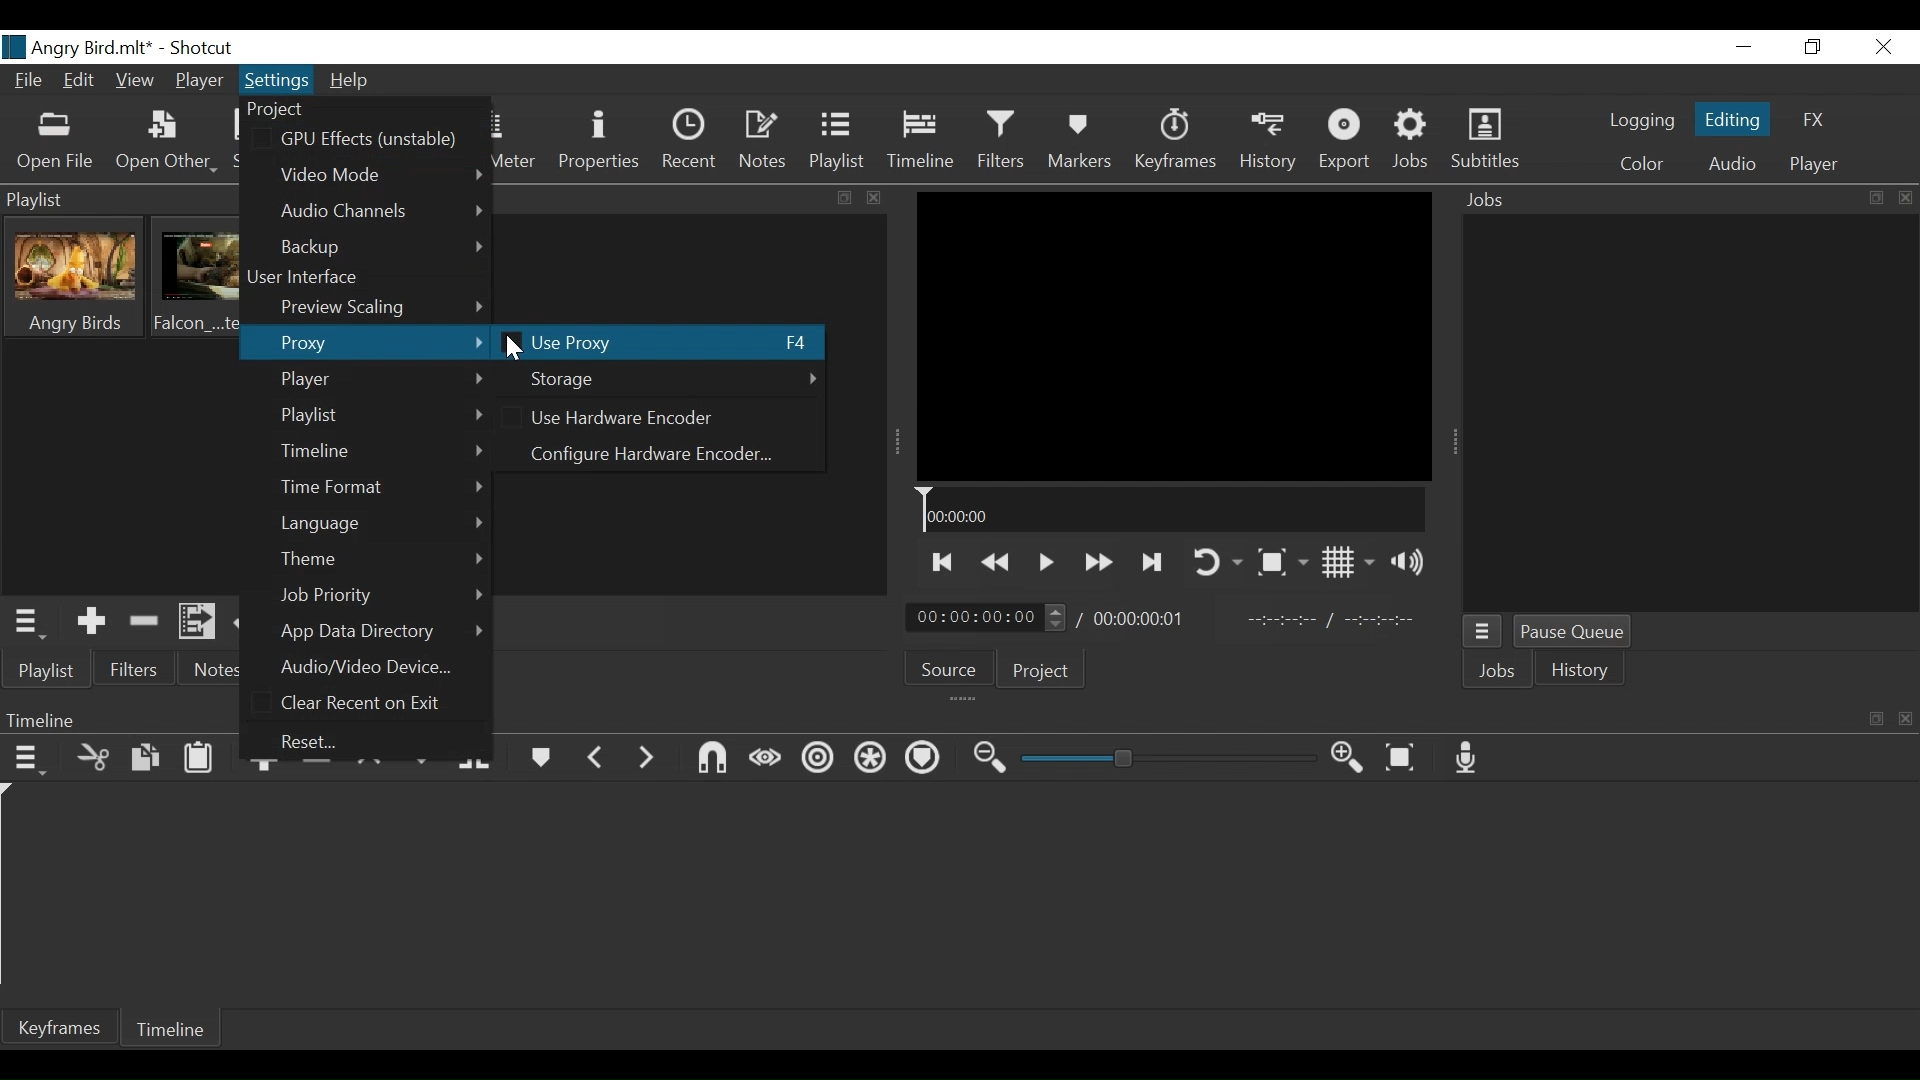  Describe the element at coordinates (1813, 164) in the screenshot. I see `Player` at that location.